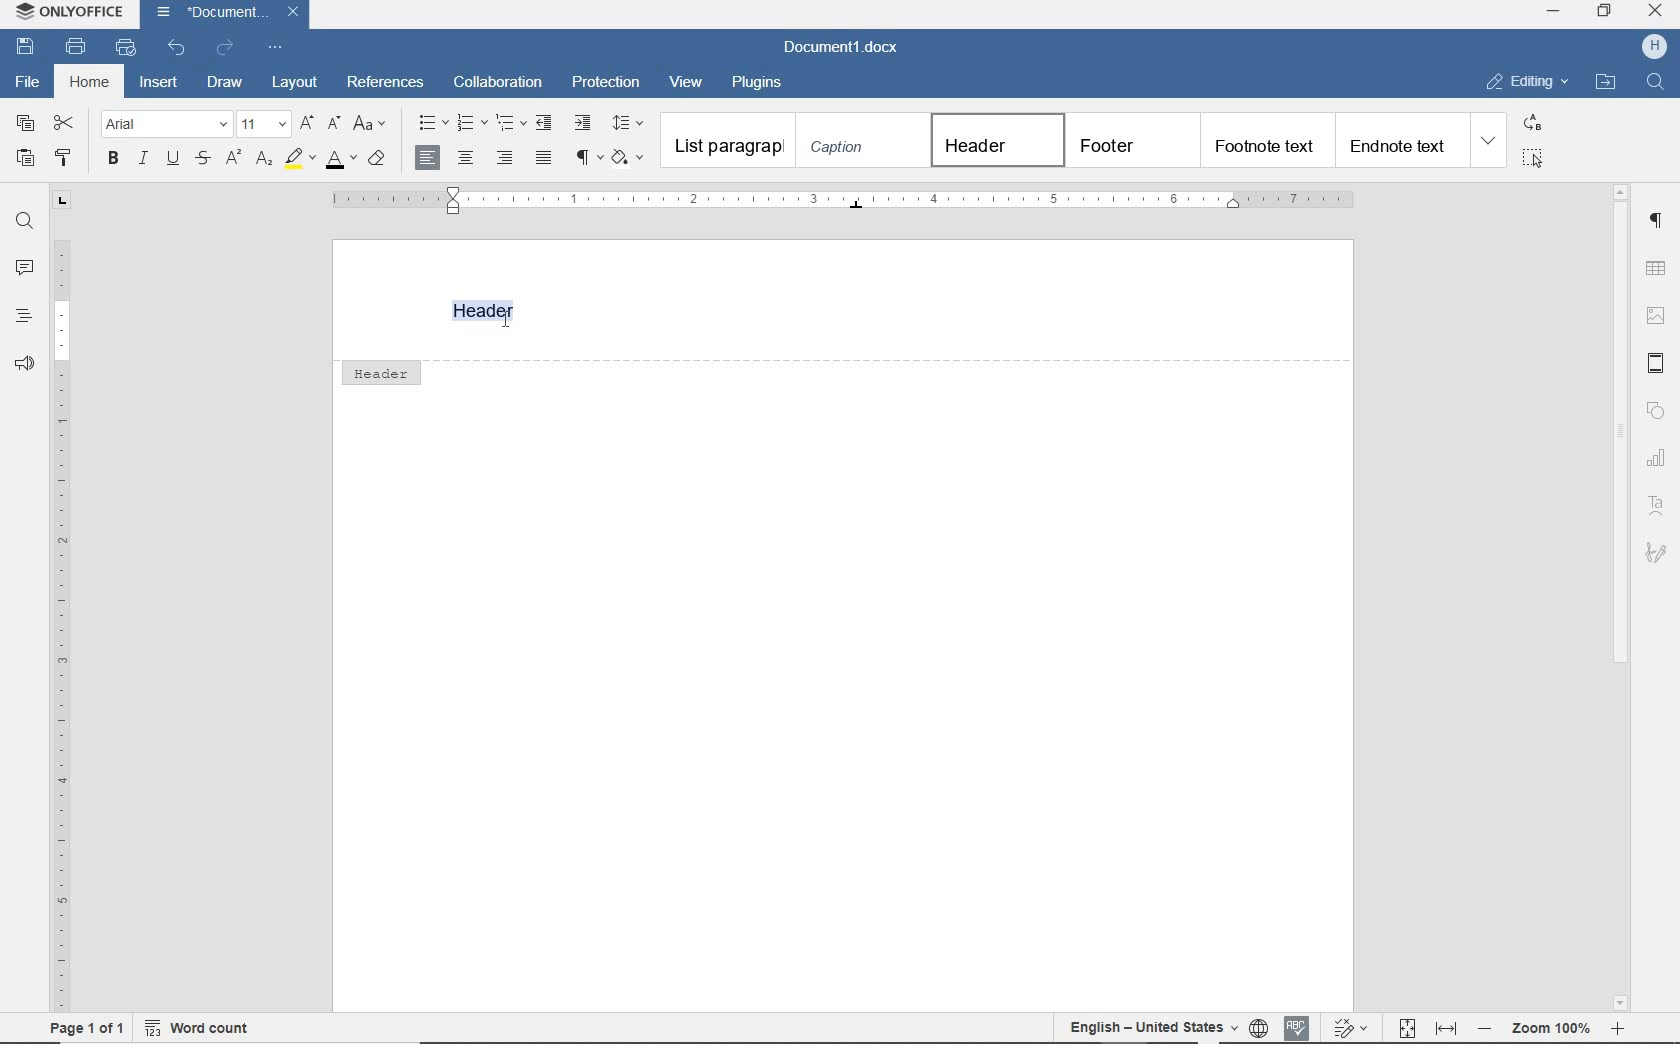 The height and width of the screenshot is (1044, 1680). What do you see at coordinates (728, 141) in the screenshot?
I see `Normal` at bounding box center [728, 141].